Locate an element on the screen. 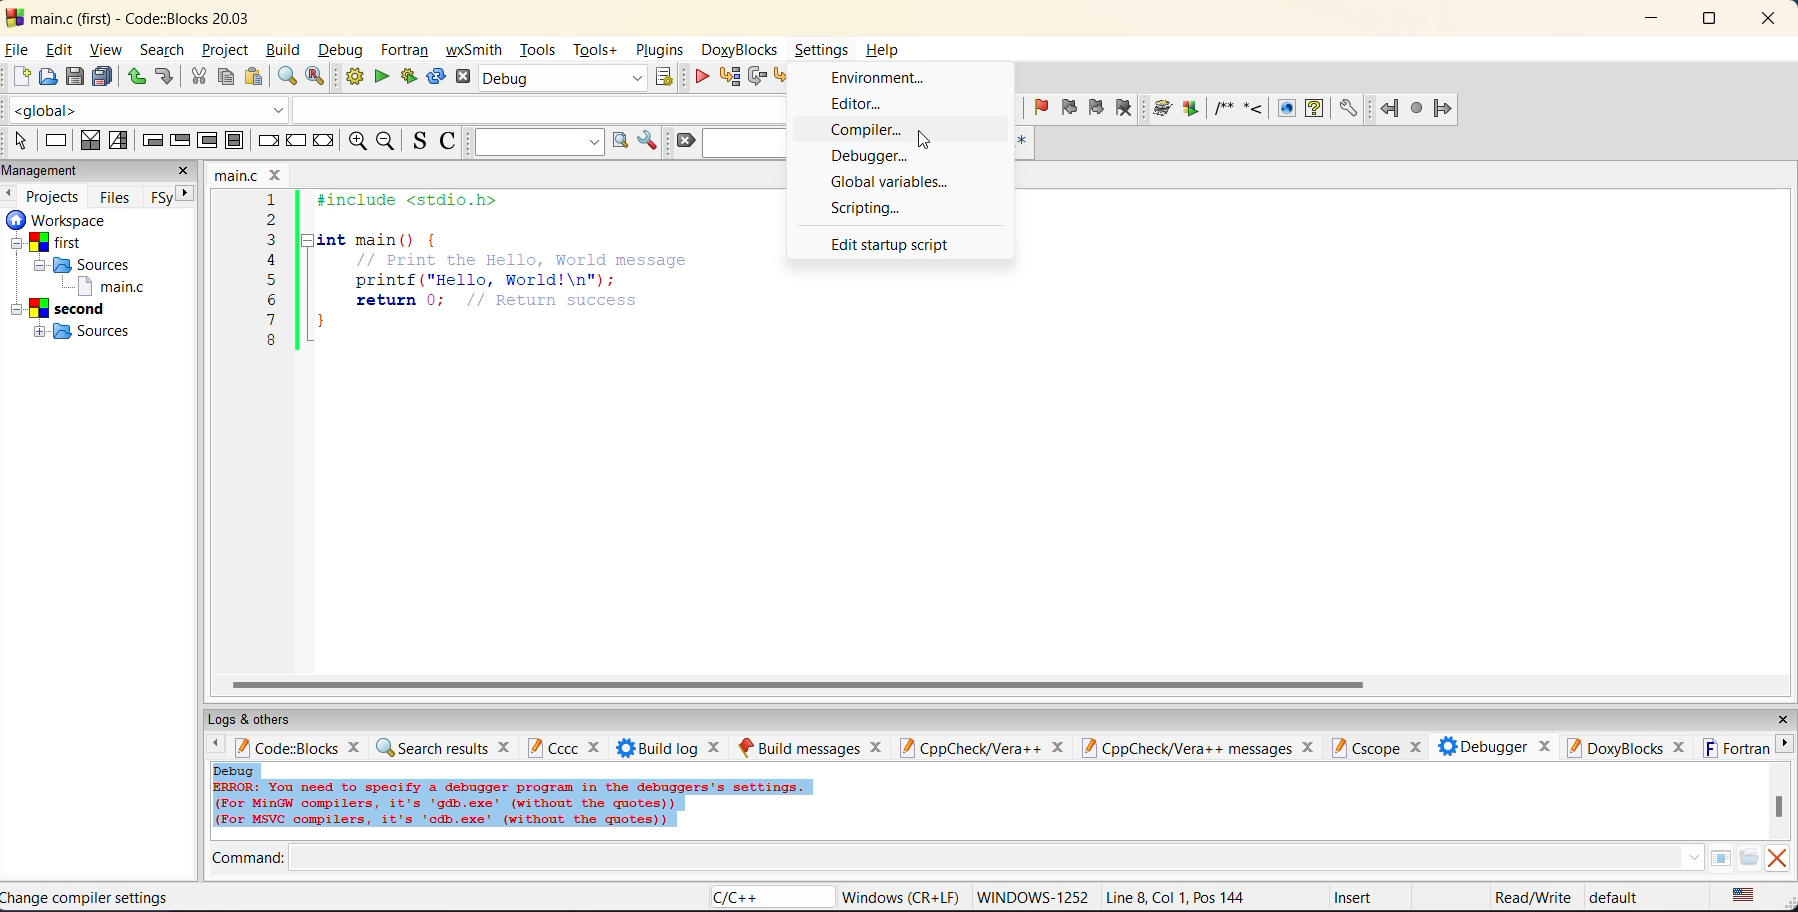  build messages is located at coordinates (814, 746).